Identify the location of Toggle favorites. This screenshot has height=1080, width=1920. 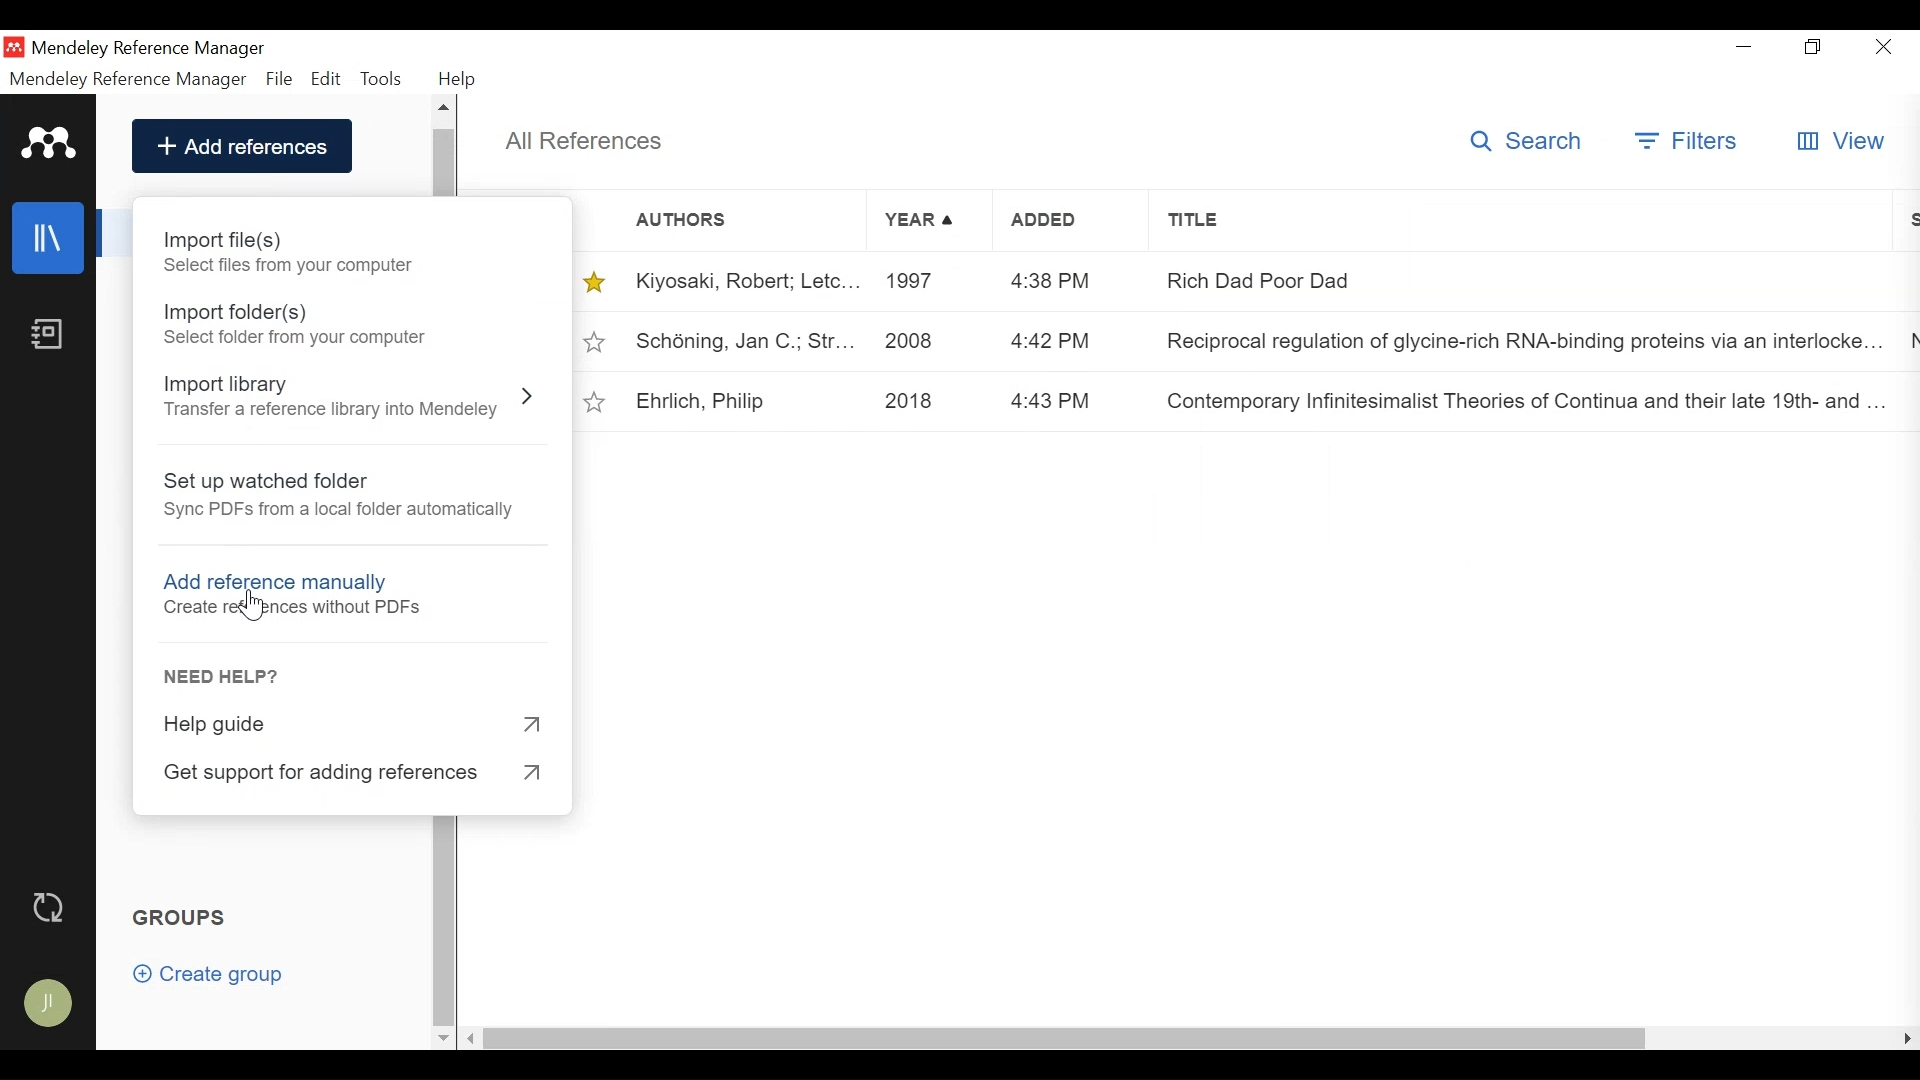
(597, 343).